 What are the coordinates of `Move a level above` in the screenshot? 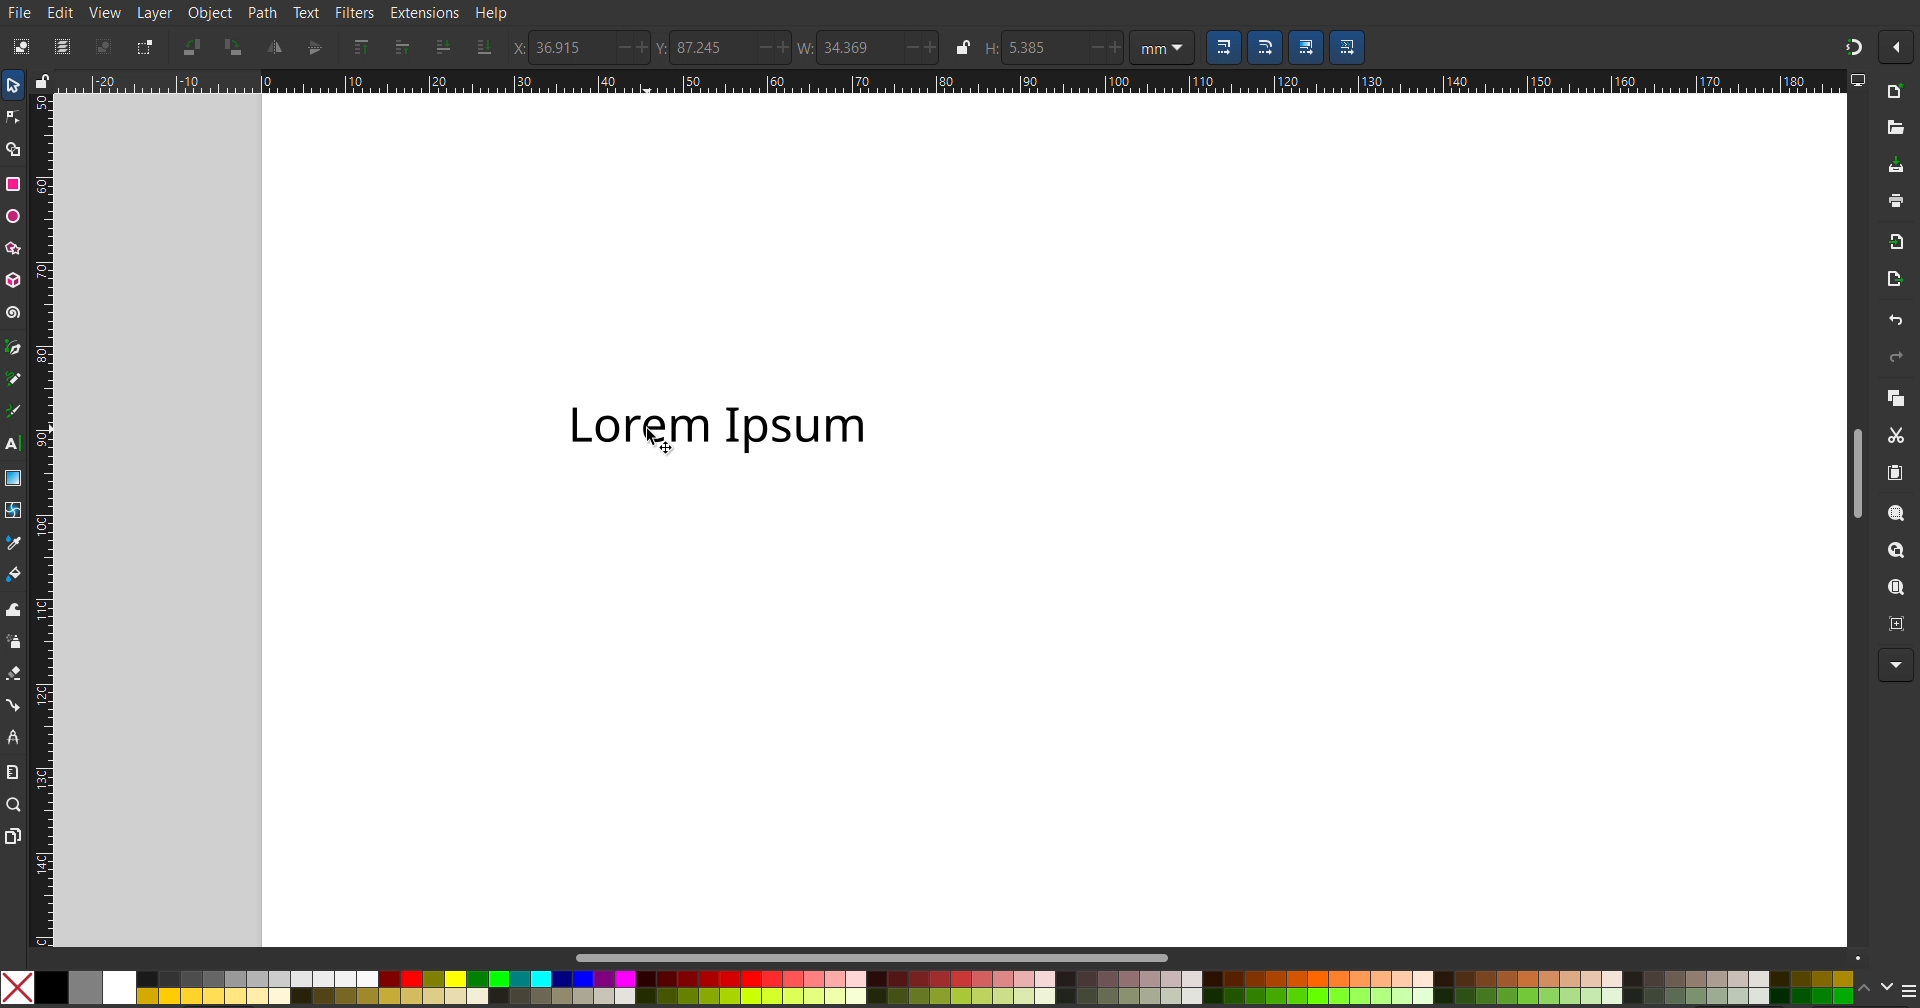 It's located at (401, 49).